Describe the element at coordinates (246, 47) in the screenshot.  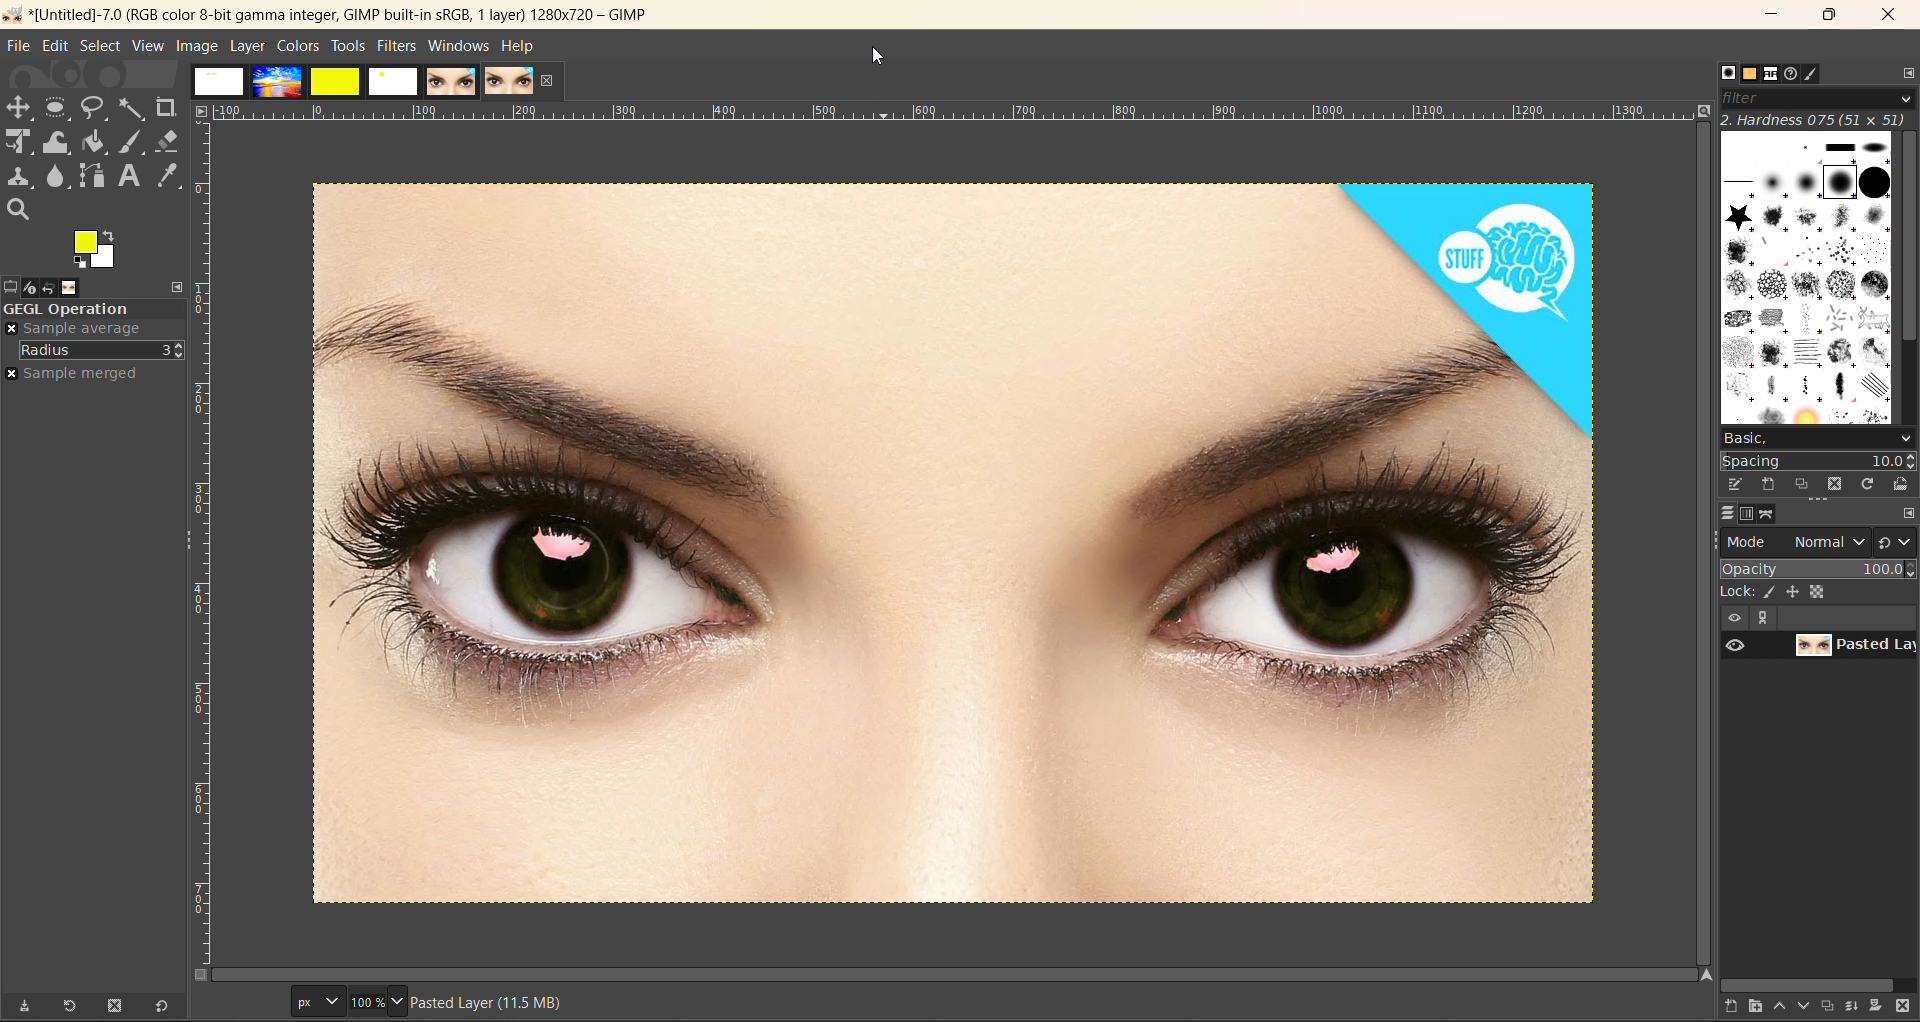
I see `layer` at that location.